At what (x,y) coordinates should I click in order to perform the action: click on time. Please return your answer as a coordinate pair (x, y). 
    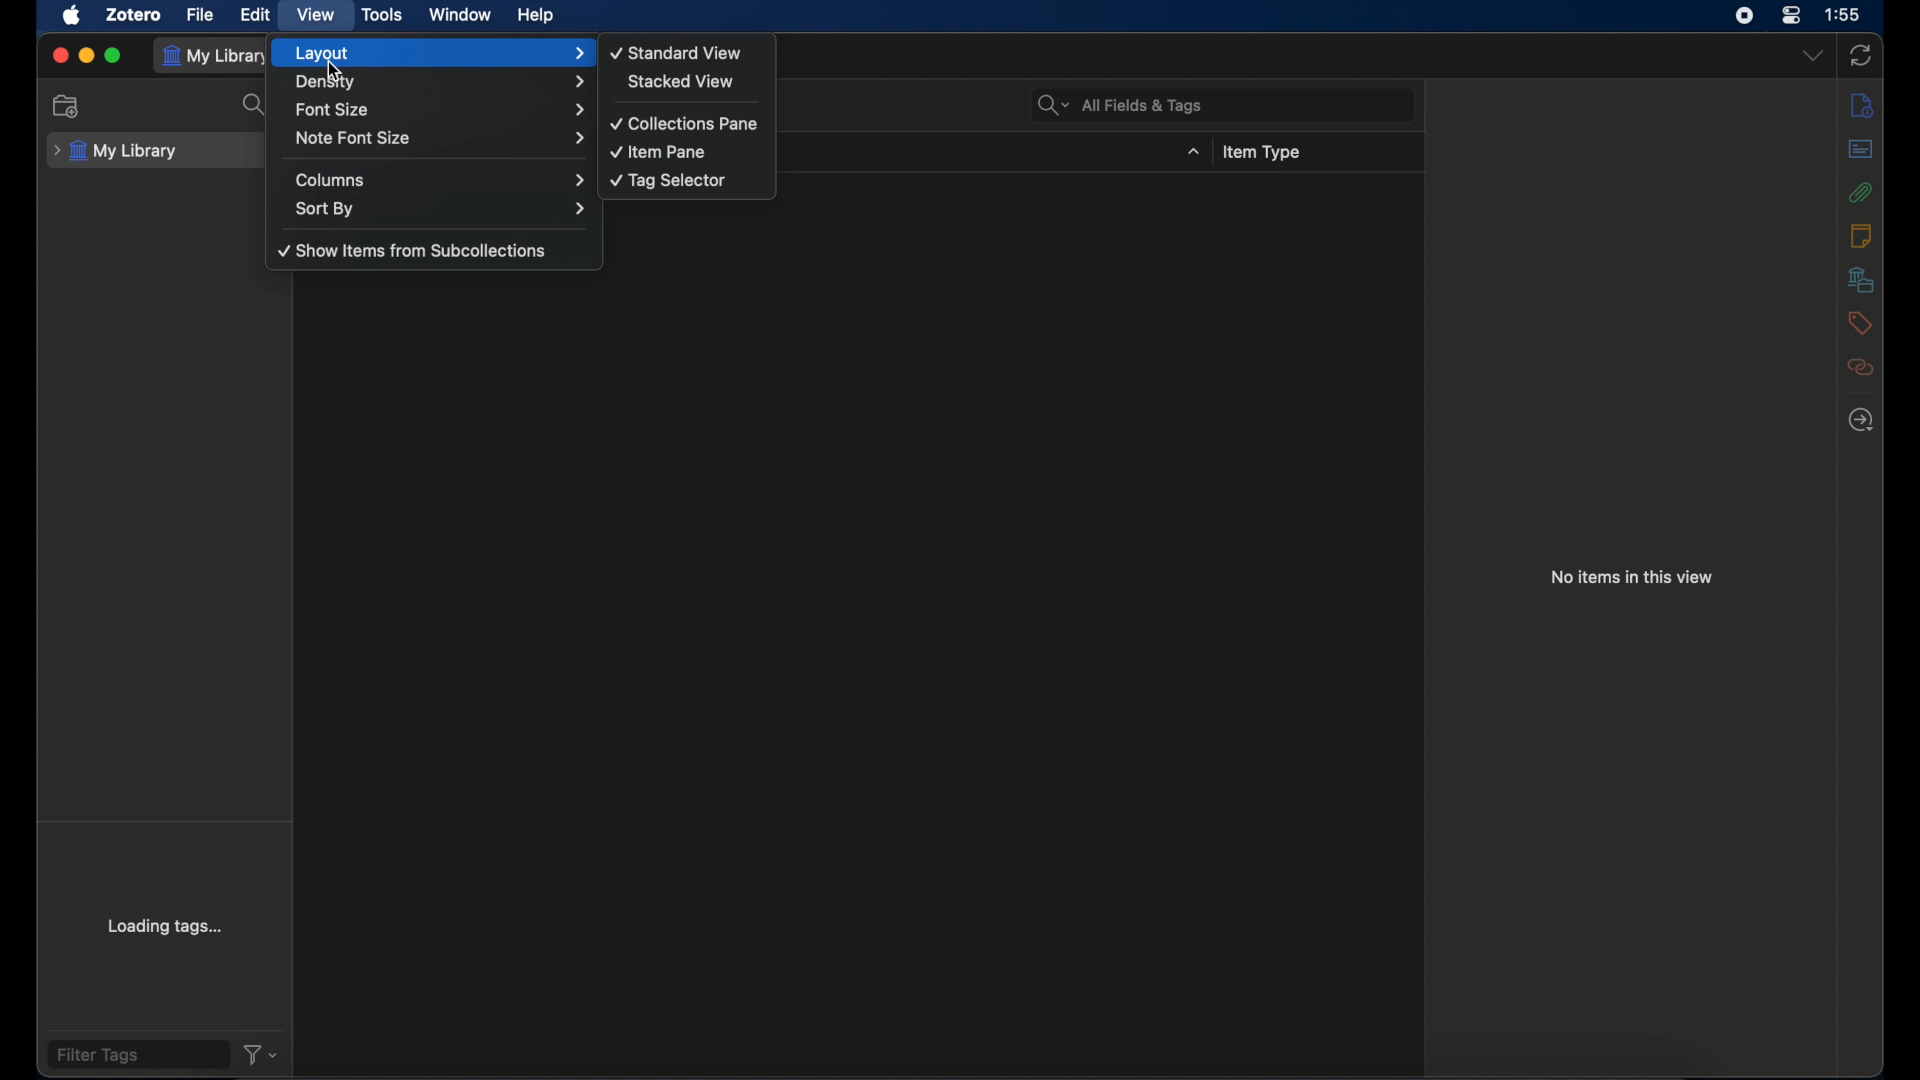
    Looking at the image, I should click on (1843, 13).